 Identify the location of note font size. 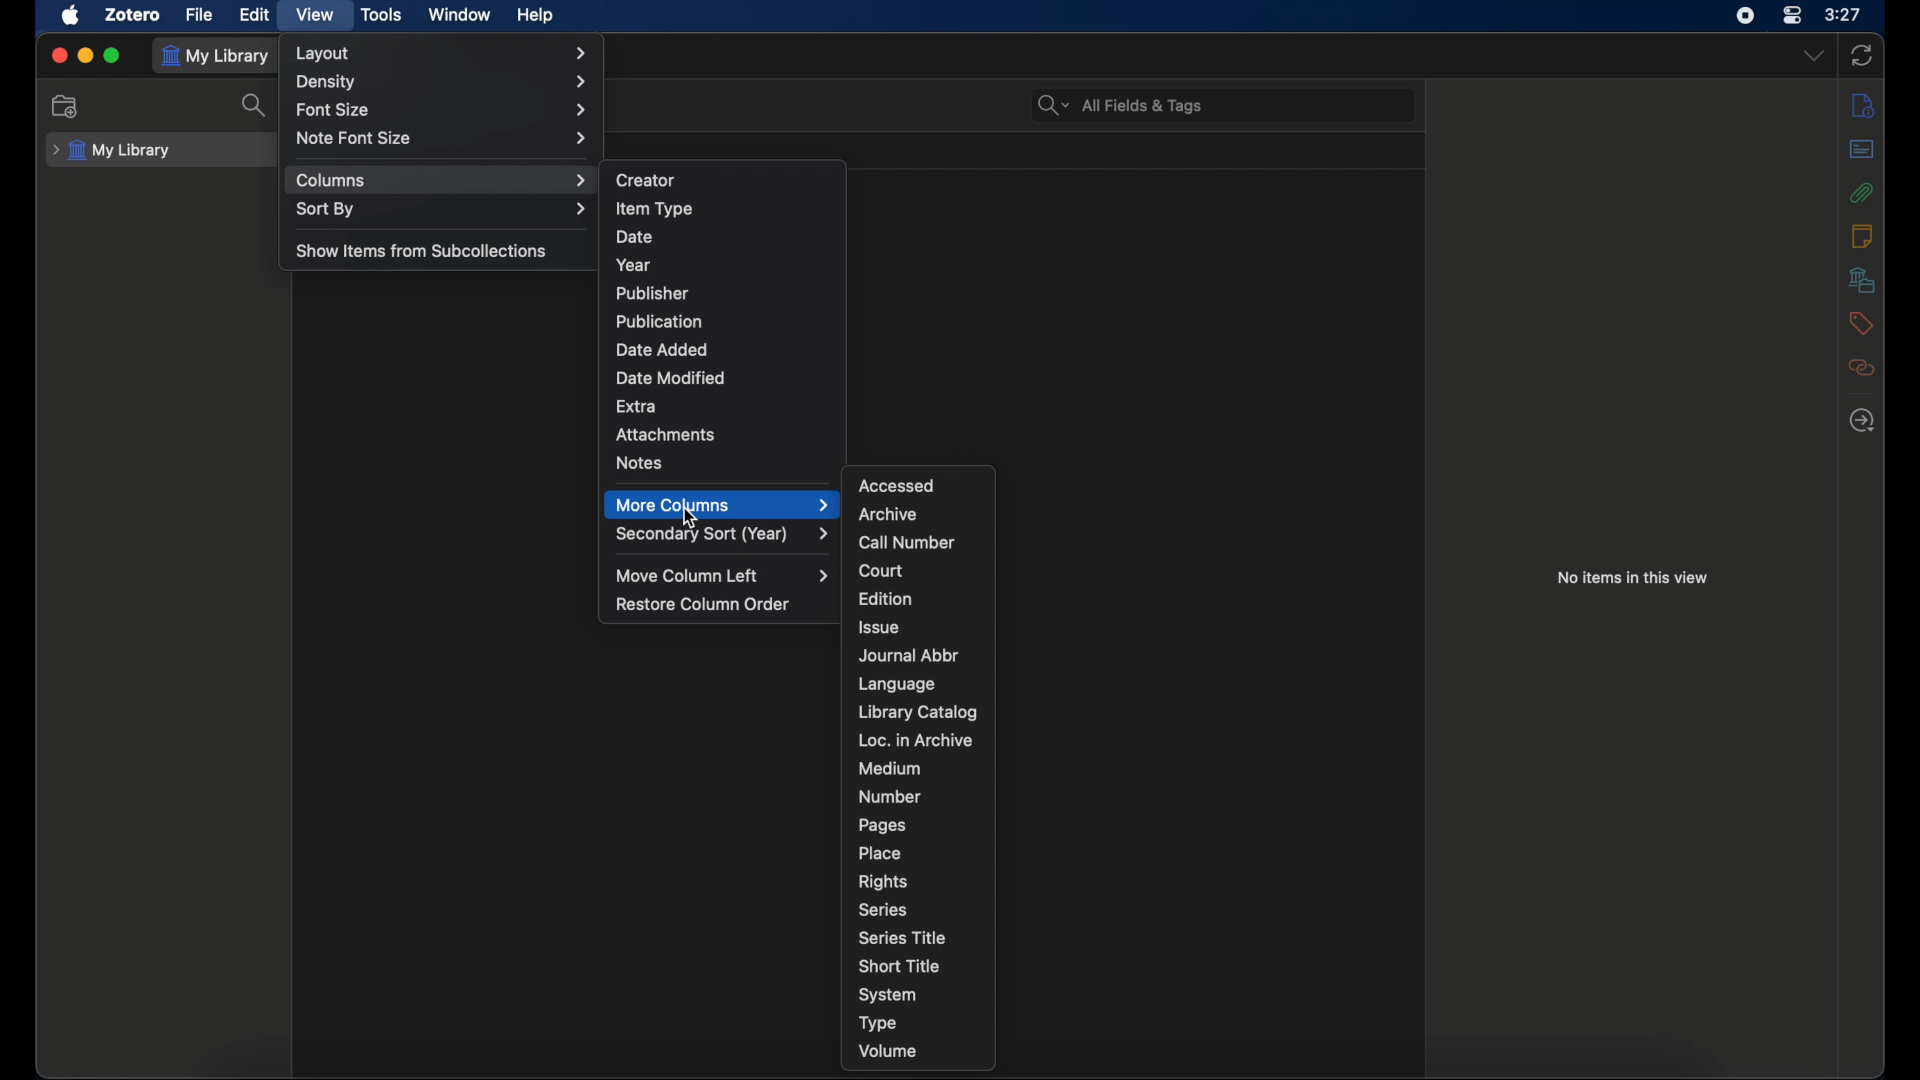
(444, 138).